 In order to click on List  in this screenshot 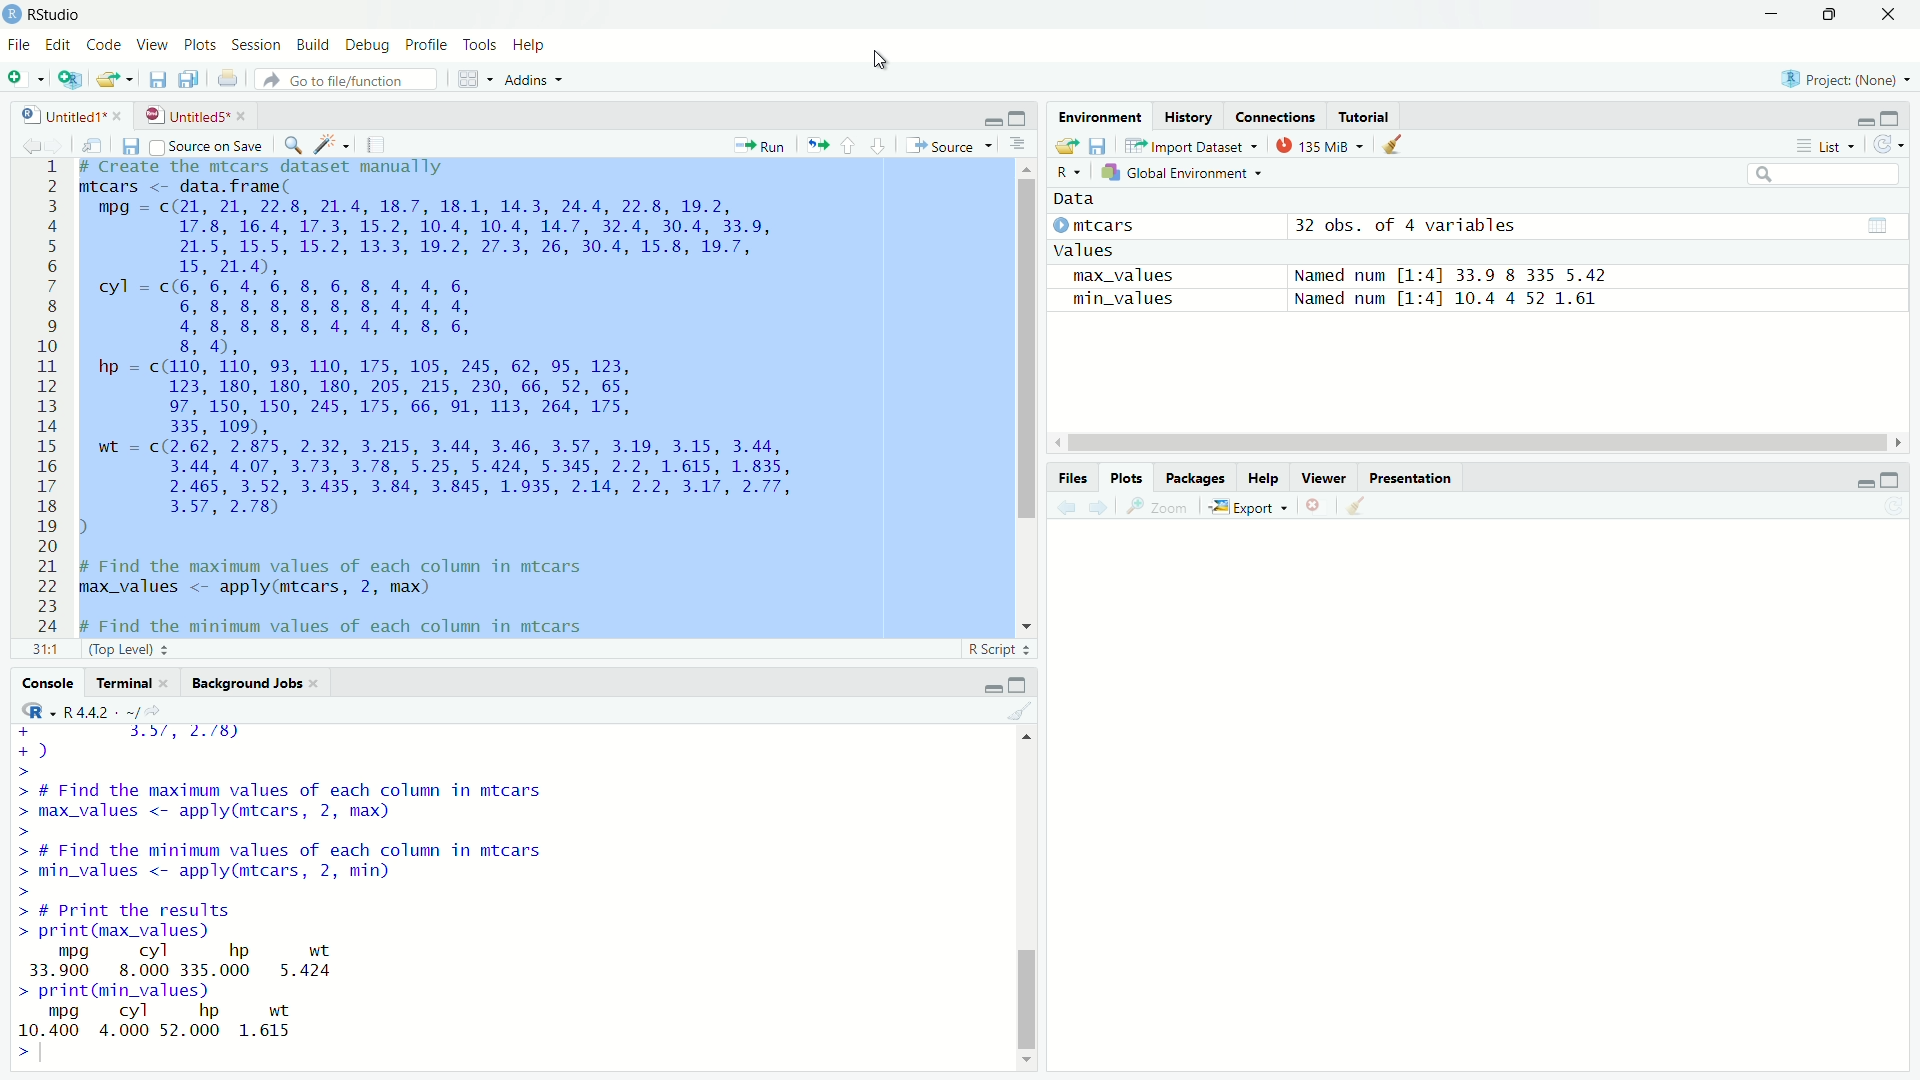, I will do `click(1824, 144)`.